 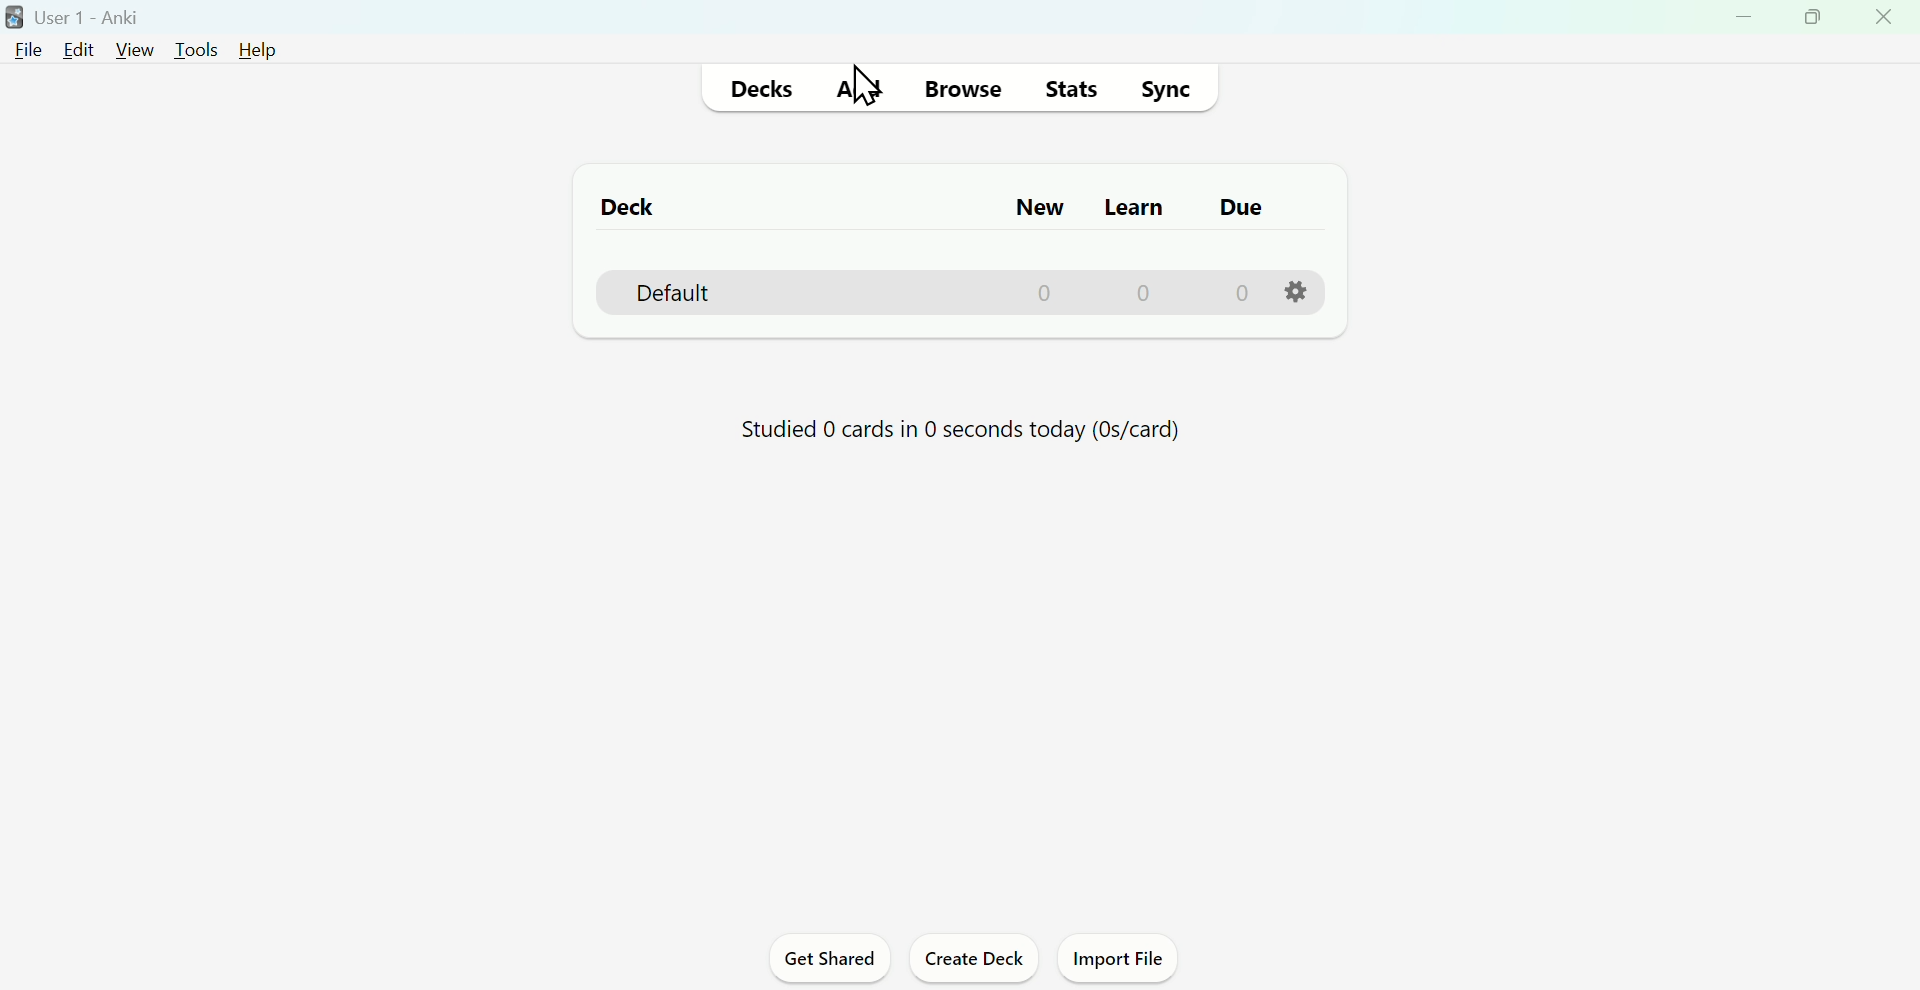 What do you see at coordinates (1171, 88) in the screenshot?
I see `Sync` at bounding box center [1171, 88].